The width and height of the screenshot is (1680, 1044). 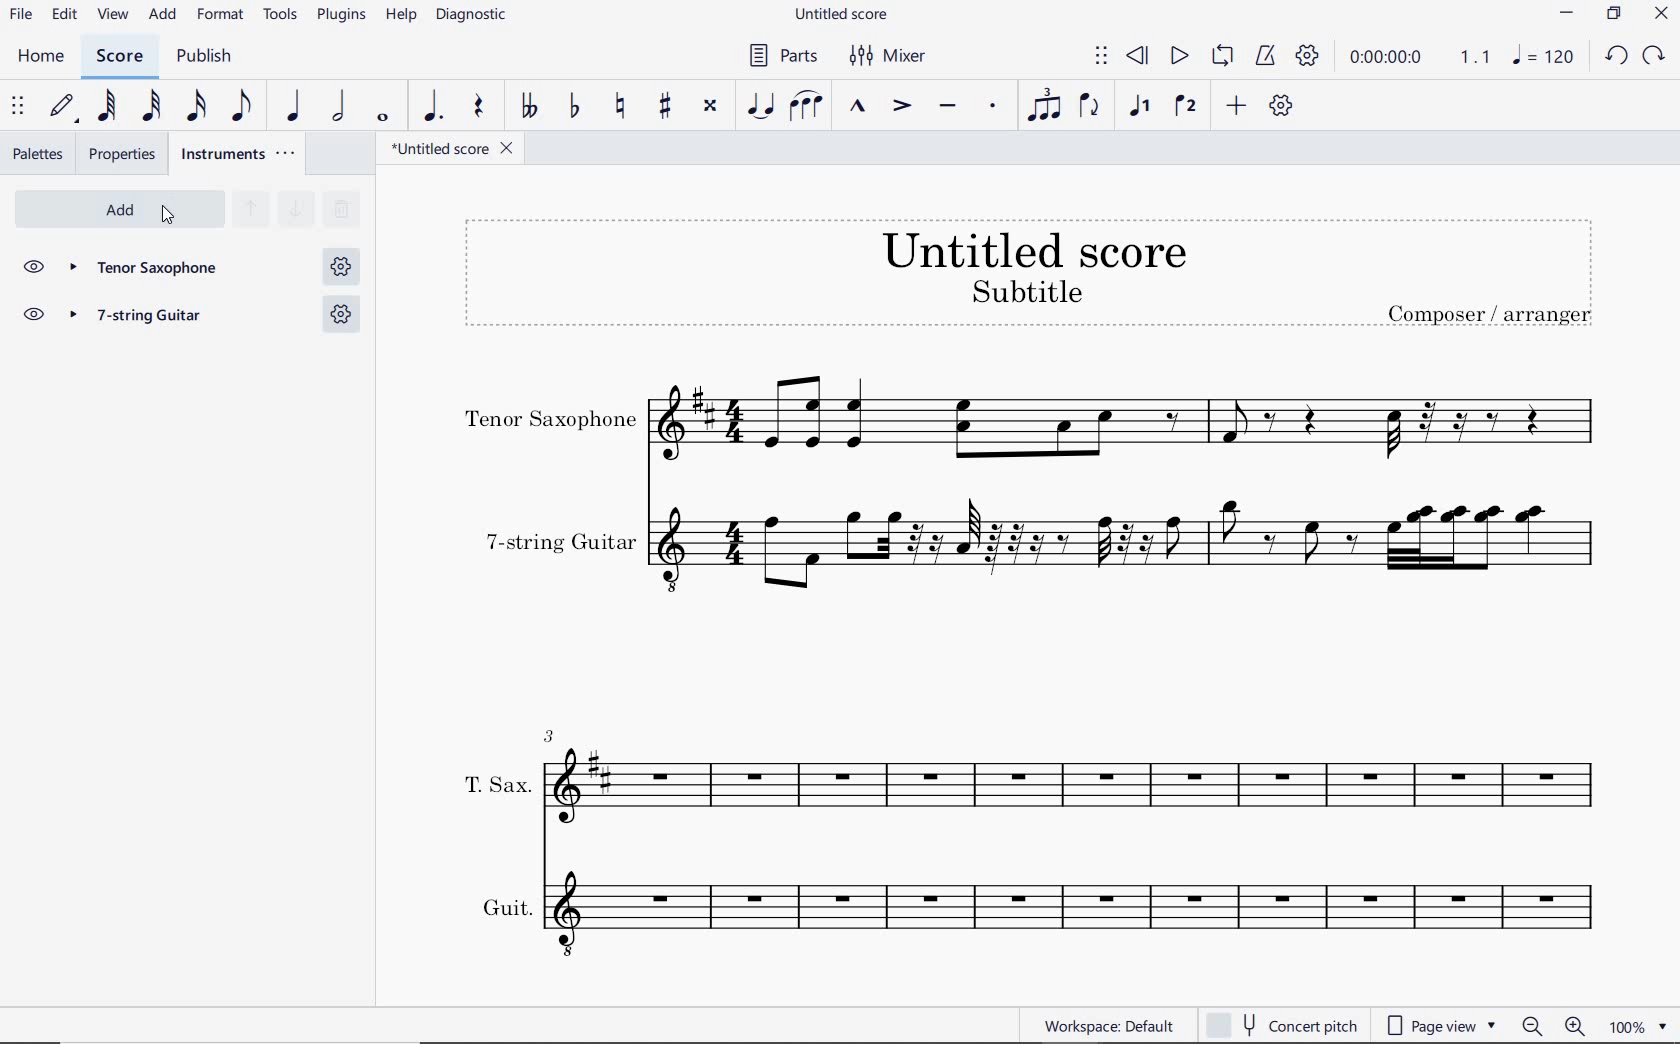 What do you see at coordinates (1026, 770) in the screenshot?
I see `INSTRUMENT: T.SAX` at bounding box center [1026, 770].